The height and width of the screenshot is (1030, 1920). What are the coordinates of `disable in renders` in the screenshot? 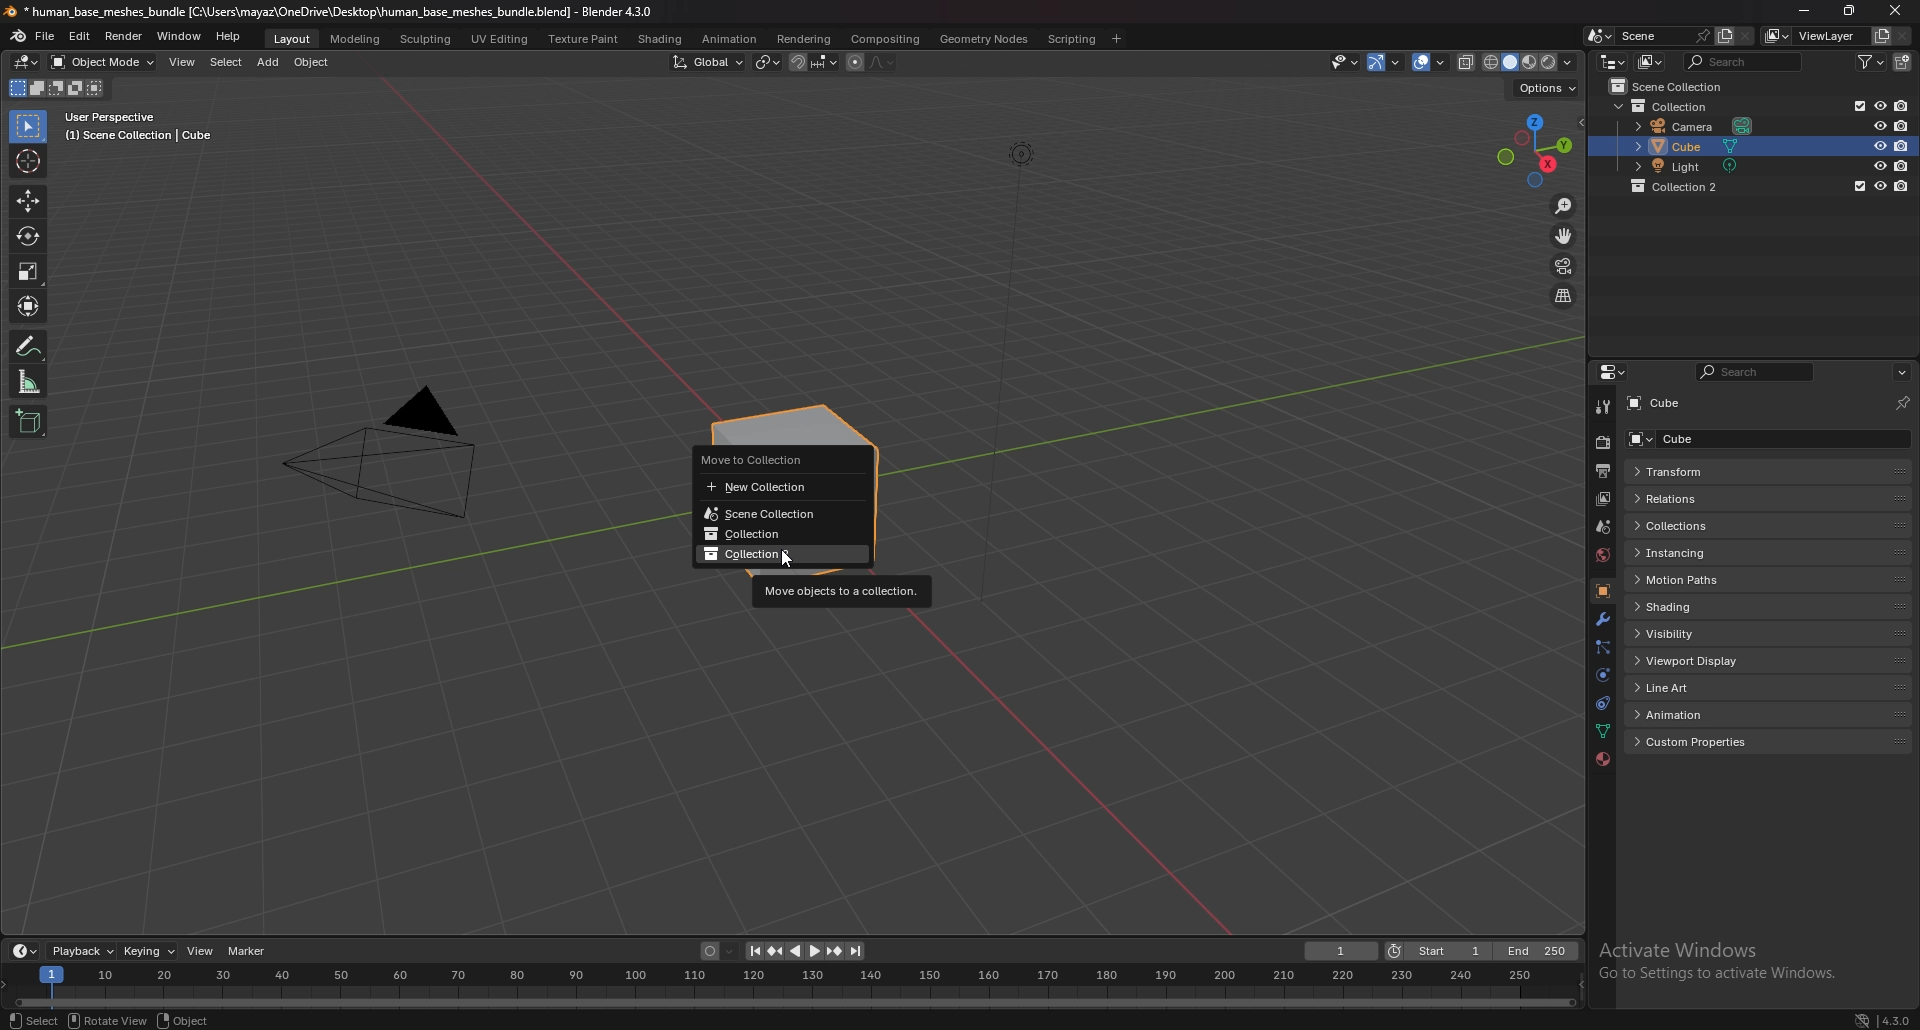 It's located at (1902, 104).